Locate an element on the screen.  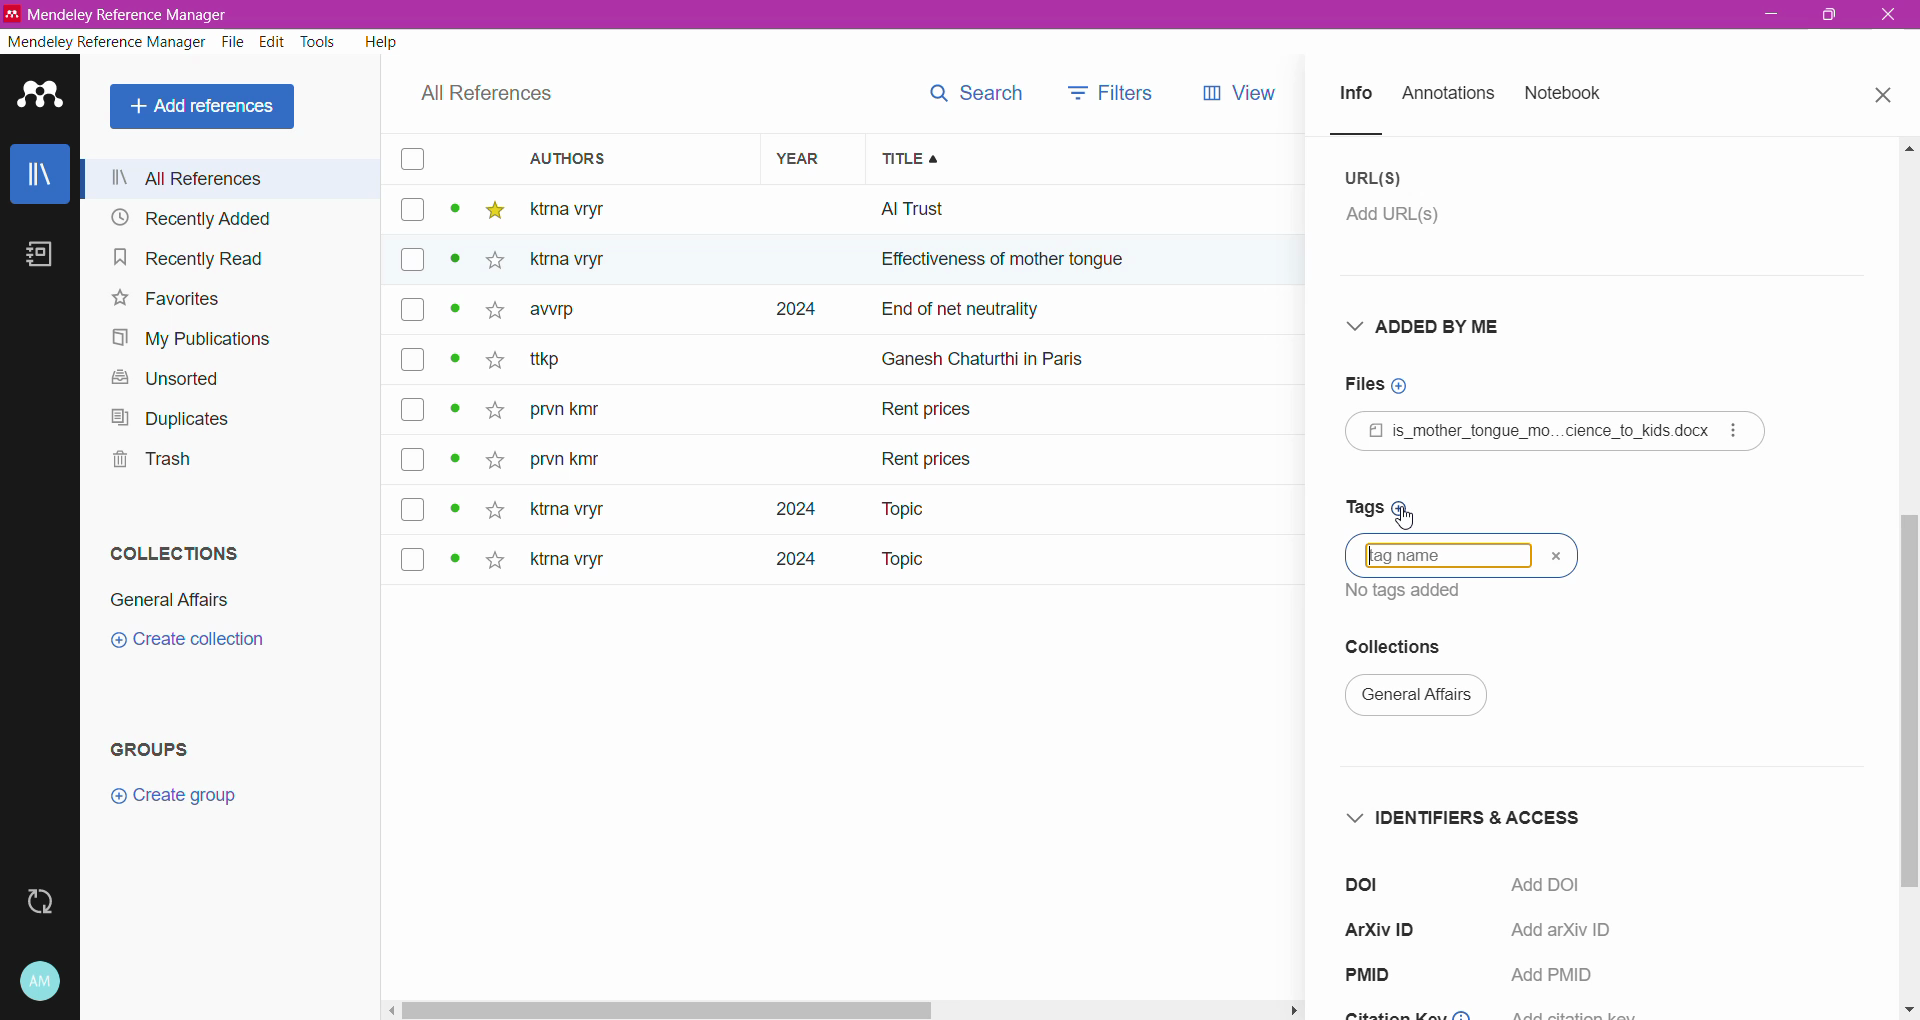
Edit is located at coordinates (274, 42).